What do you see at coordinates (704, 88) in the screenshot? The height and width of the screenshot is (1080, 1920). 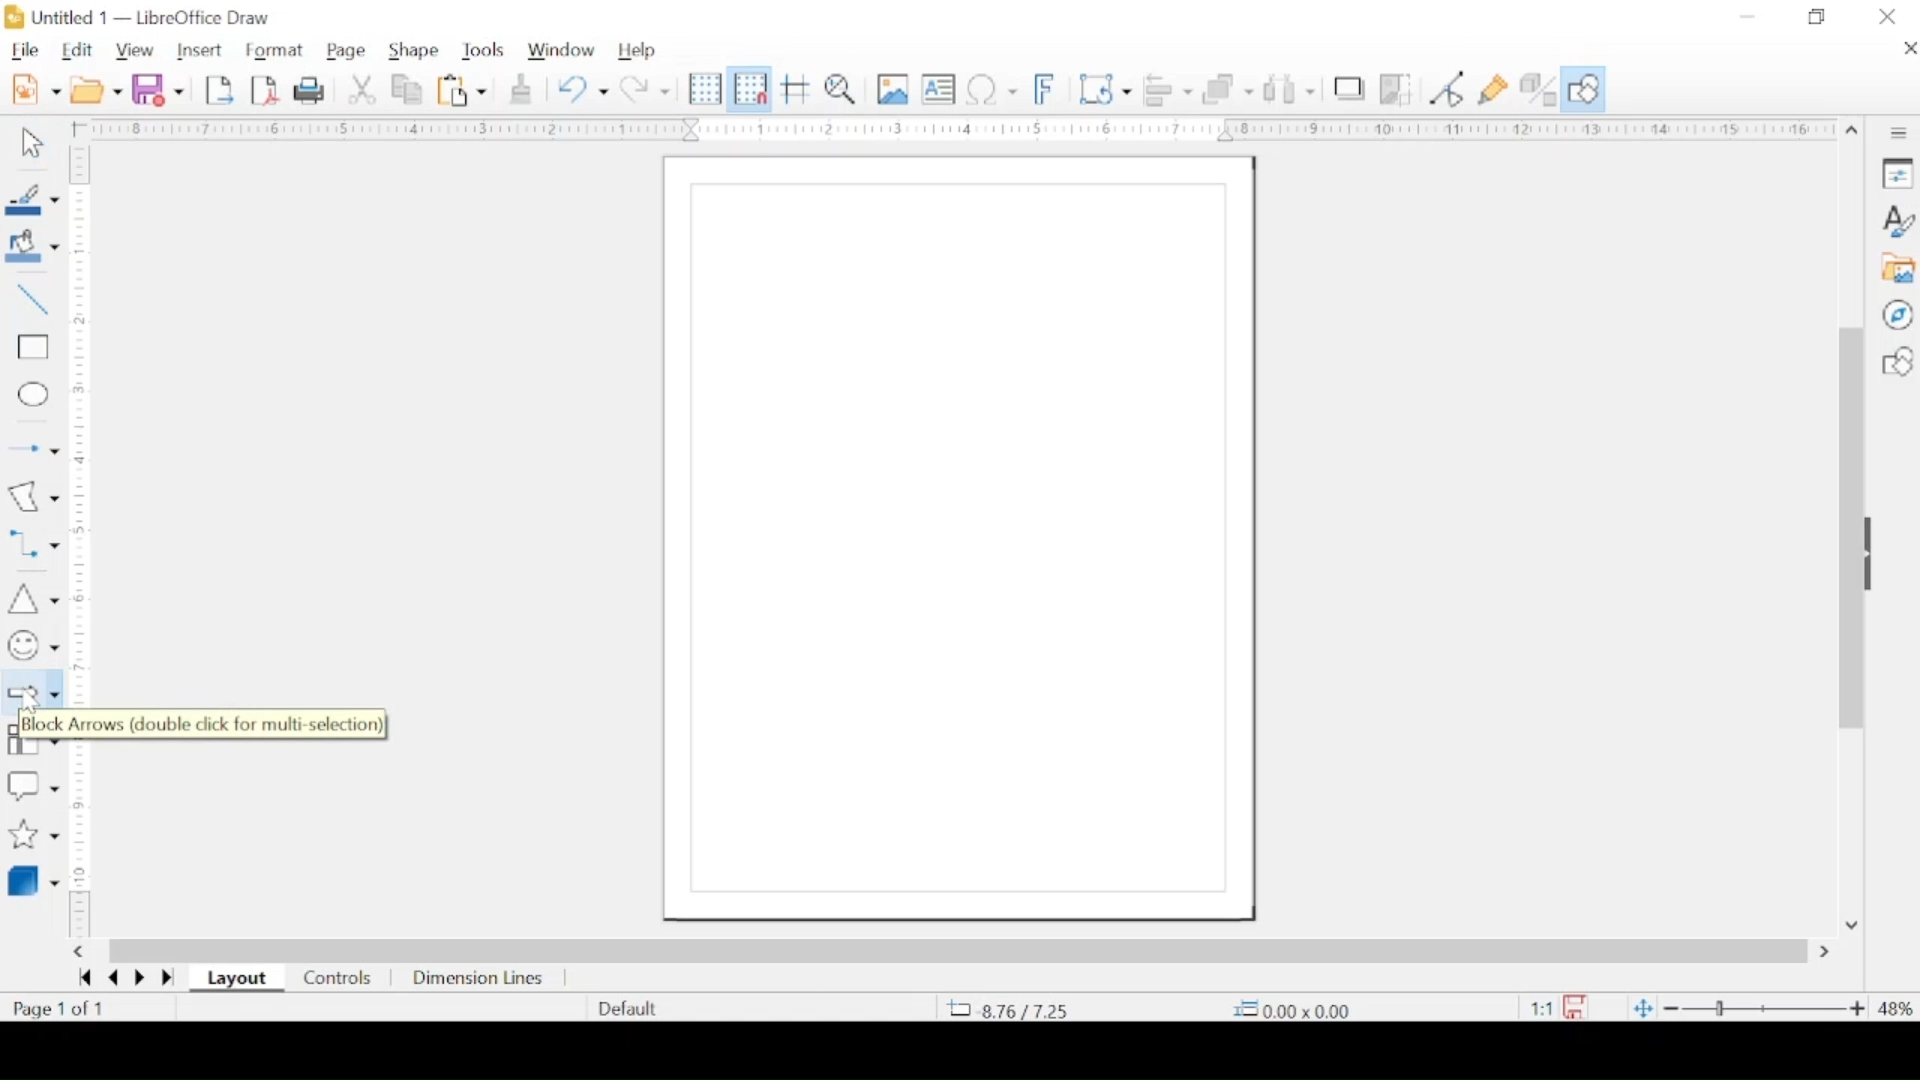 I see `display grid` at bounding box center [704, 88].